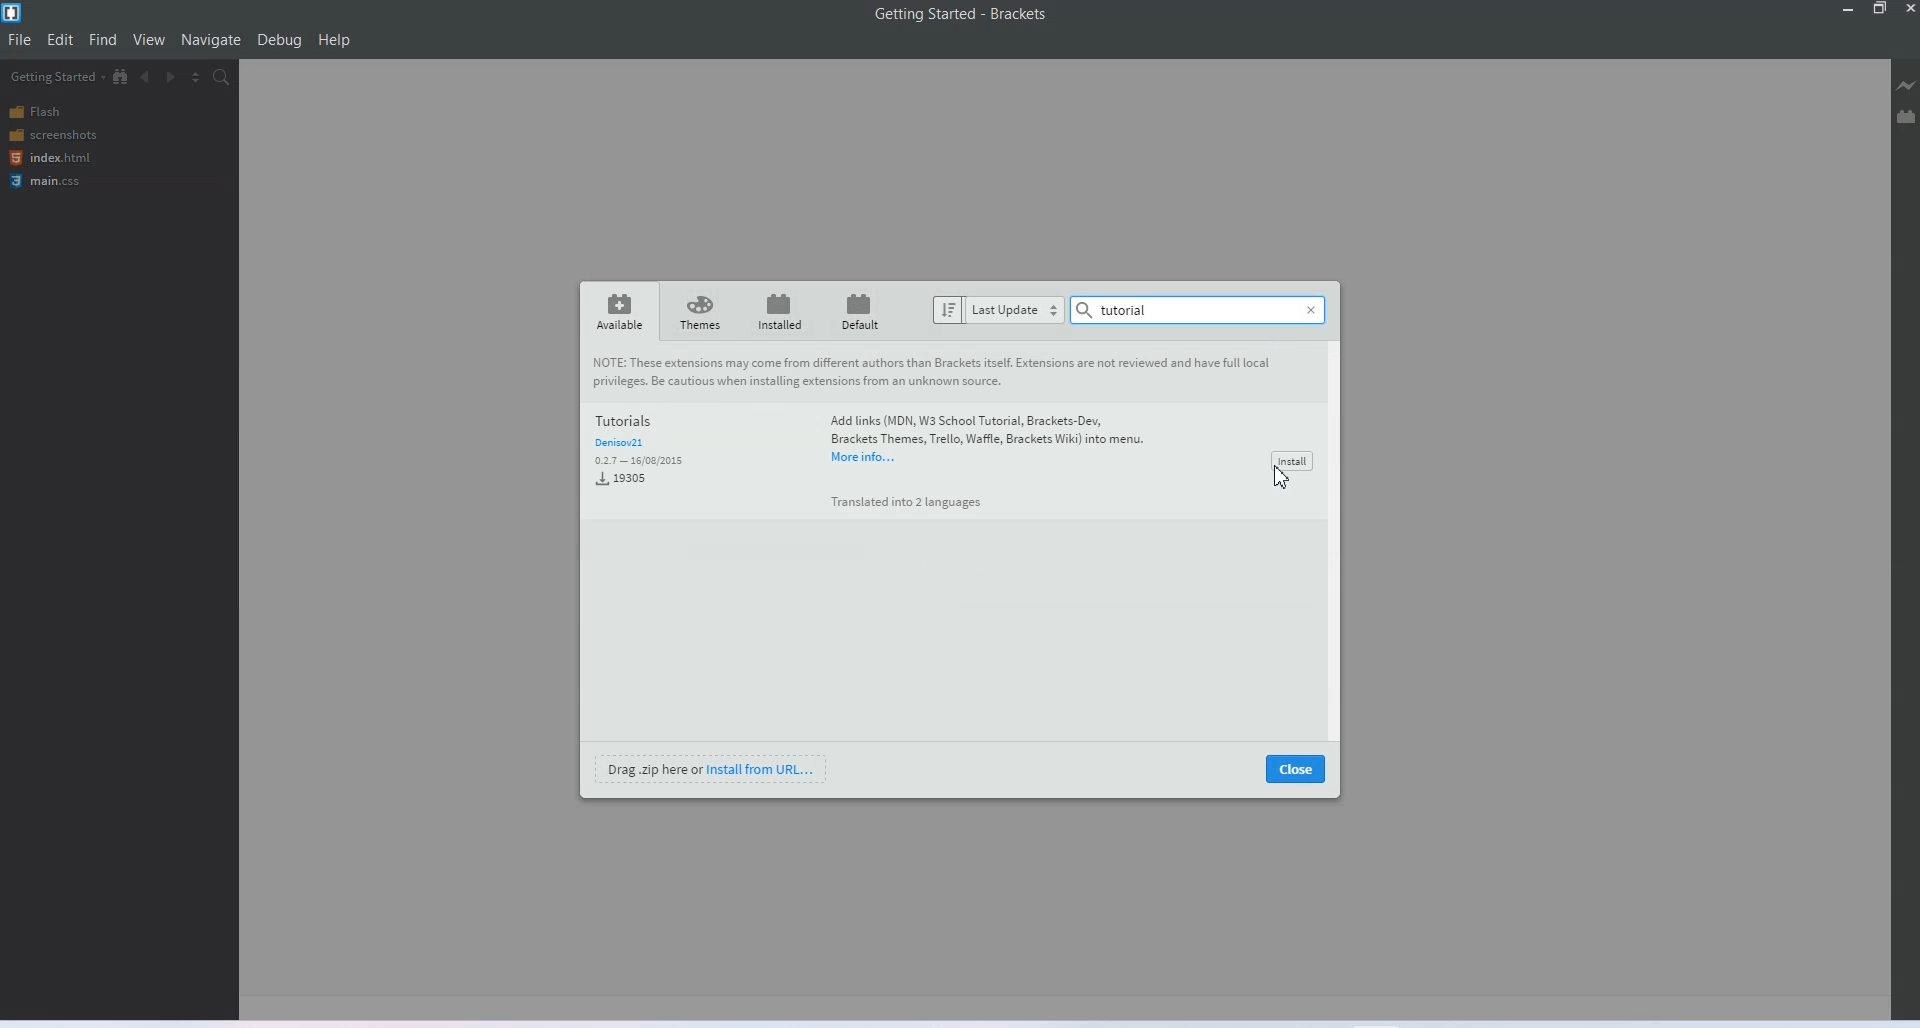 The image size is (1920, 1028). Describe the element at coordinates (148, 77) in the screenshot. I see `Navigate Backwards` at that location.